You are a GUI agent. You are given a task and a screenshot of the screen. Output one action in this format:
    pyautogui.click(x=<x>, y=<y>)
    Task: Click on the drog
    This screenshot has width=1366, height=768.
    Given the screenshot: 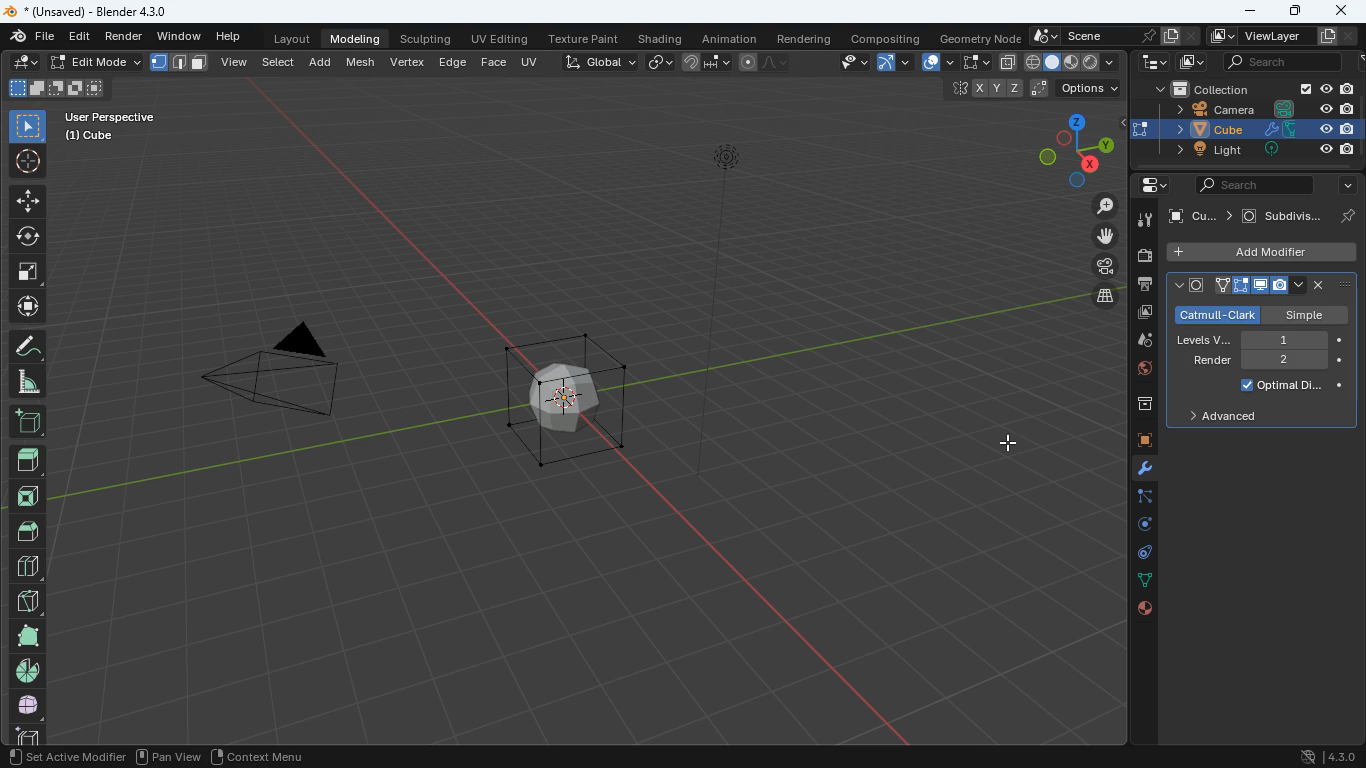 What is the action you would take?
    pyautogui.click(x=1137, y=340)
    